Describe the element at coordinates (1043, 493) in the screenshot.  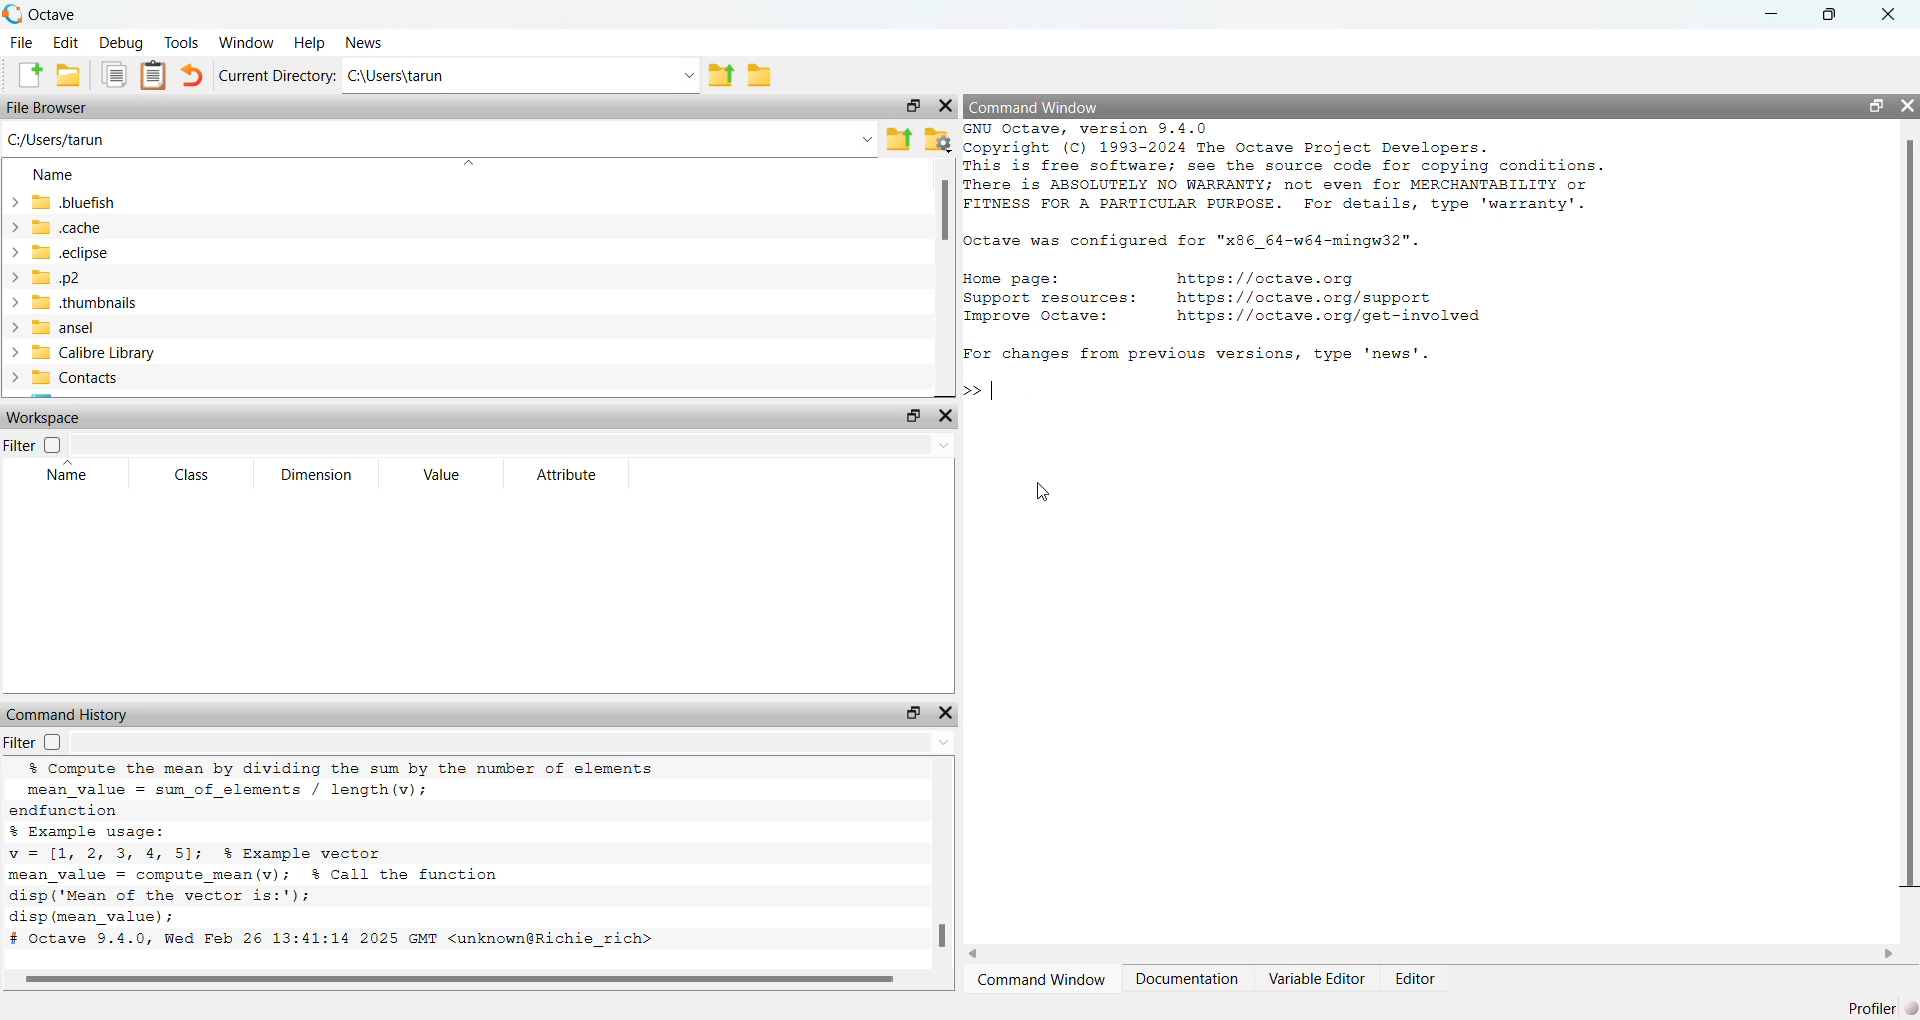
I see `cursor` at that location.